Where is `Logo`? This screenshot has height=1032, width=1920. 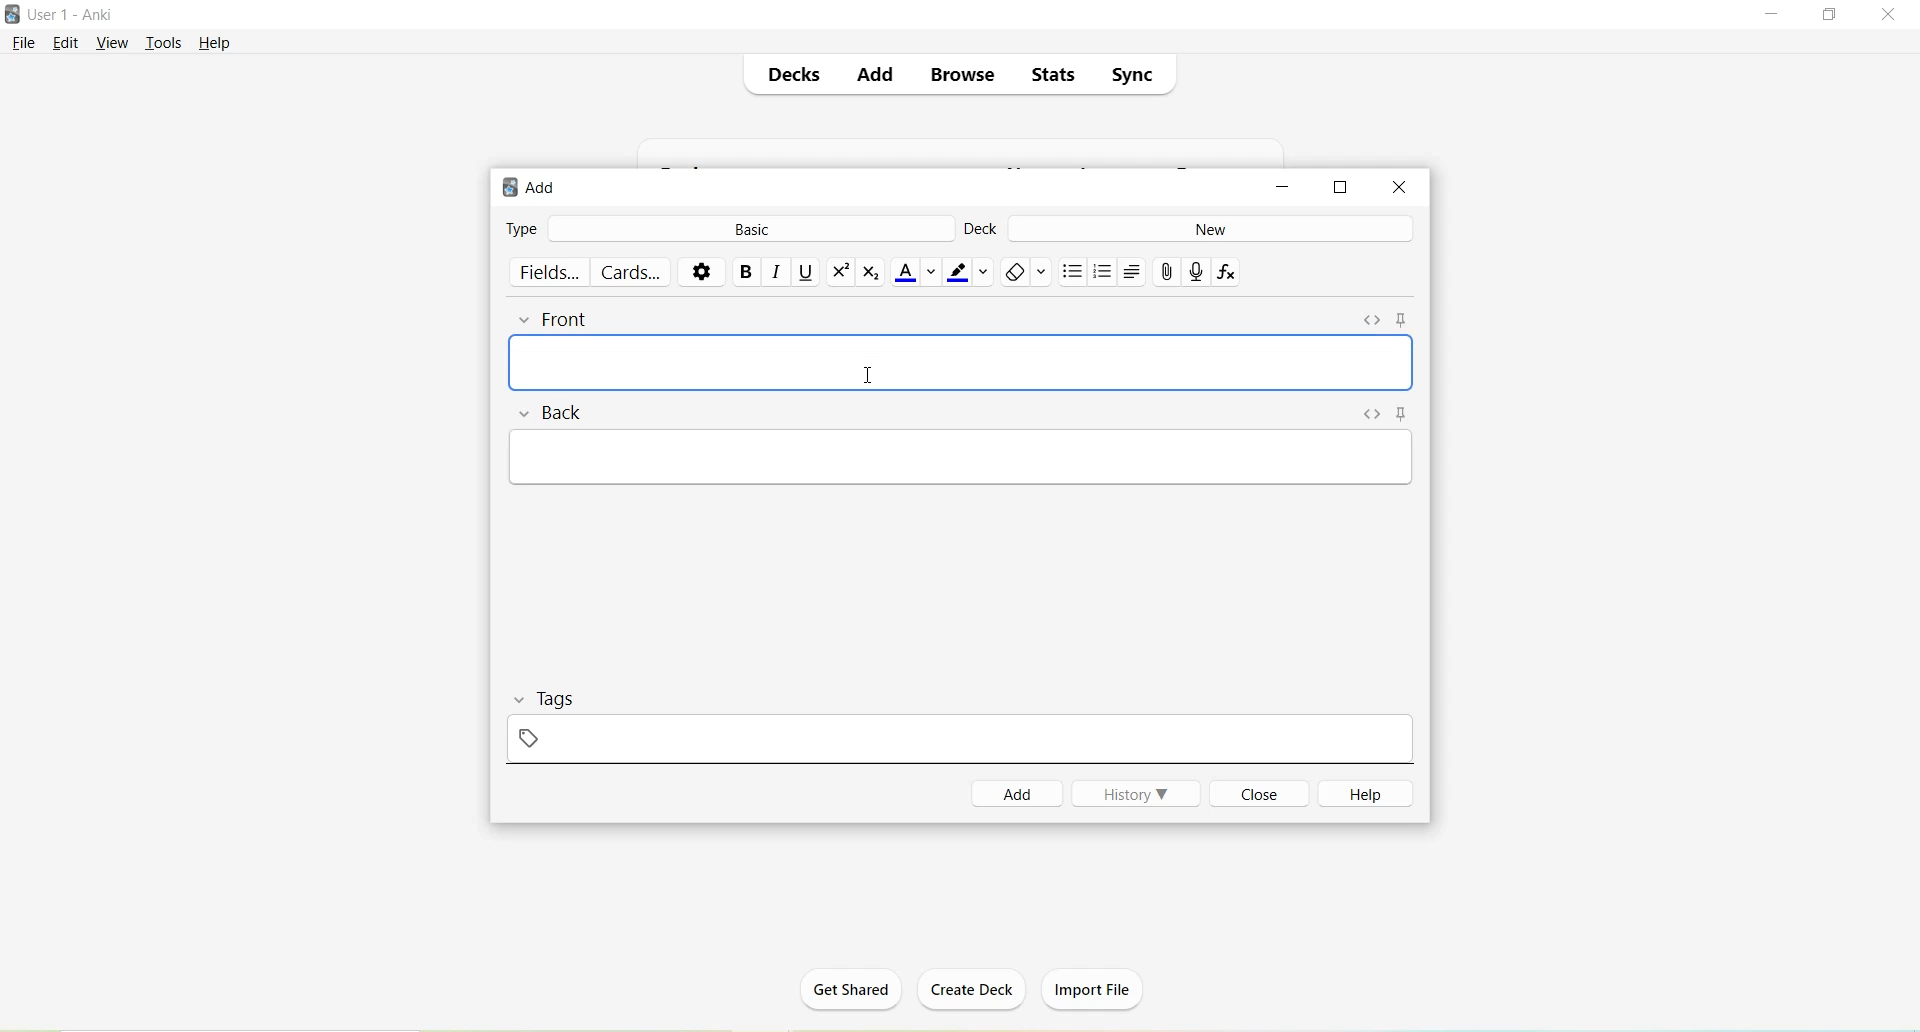 Logo is located at coordinates (12, 14).